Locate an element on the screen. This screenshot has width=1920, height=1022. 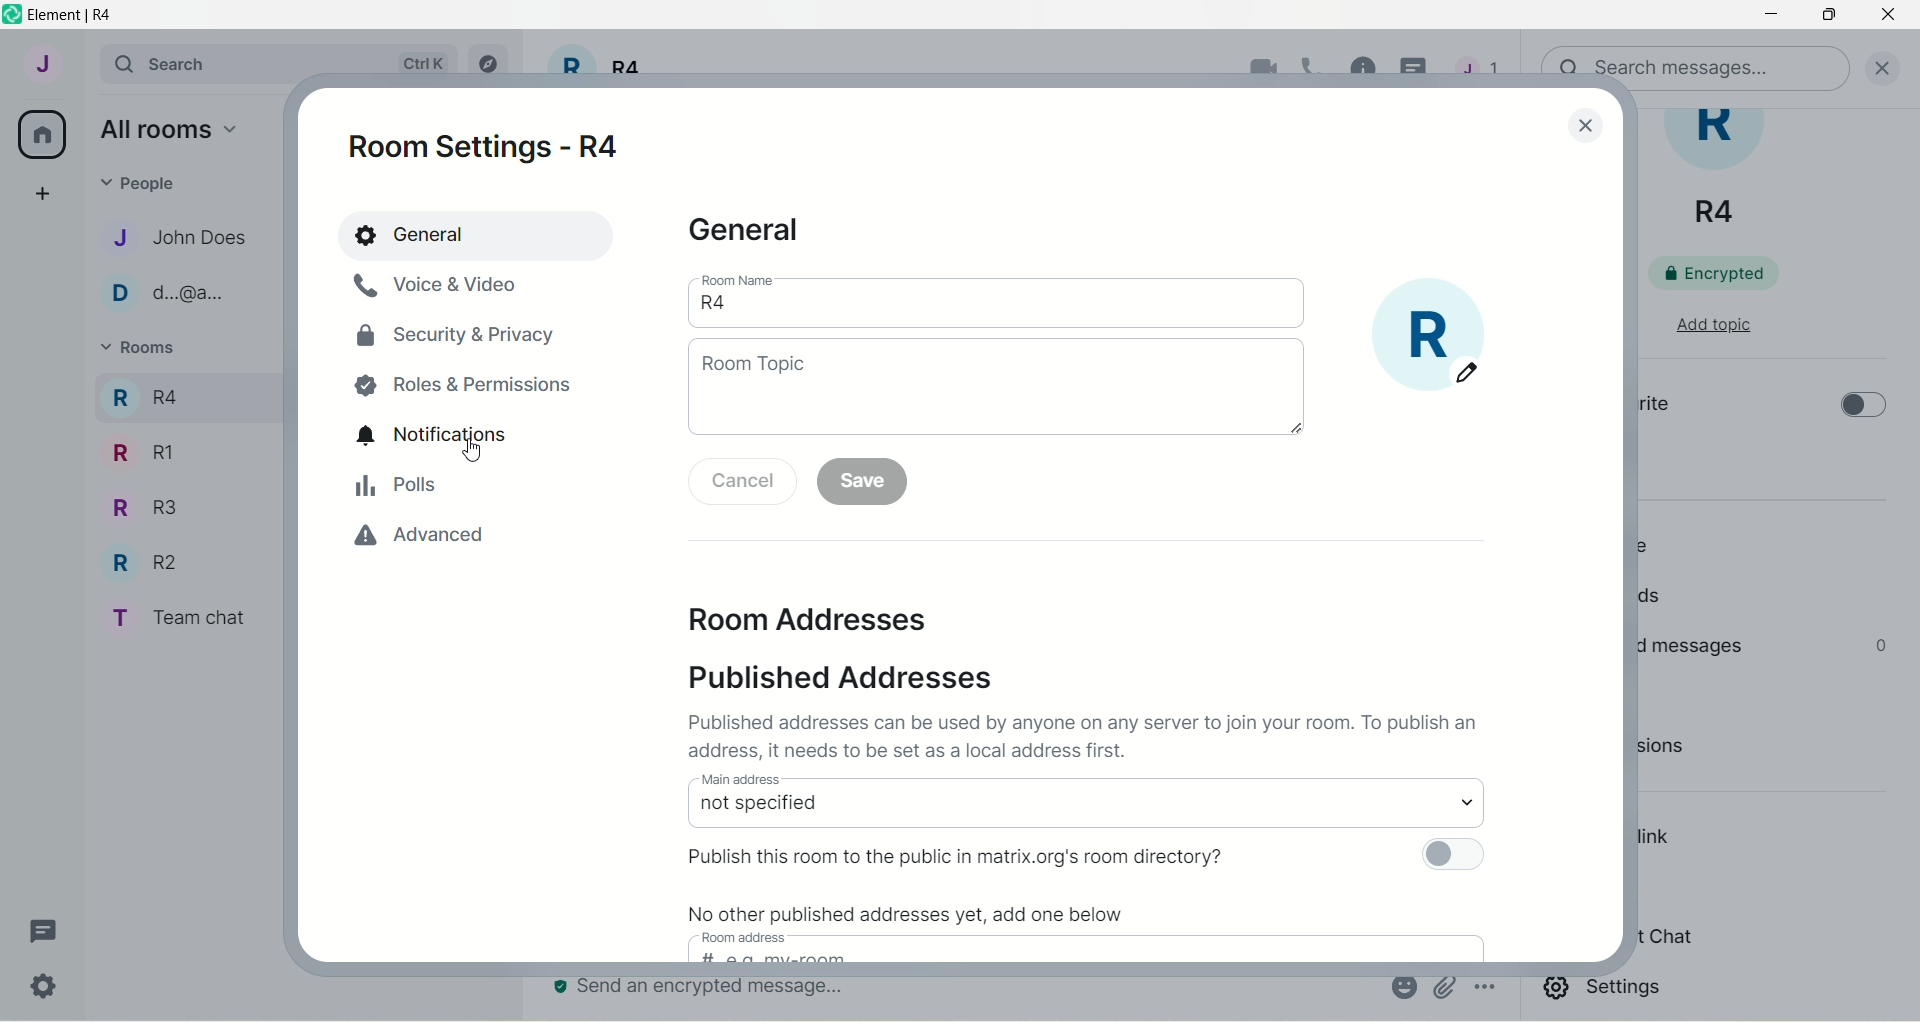
room title is located at coordinates (1726, 170).